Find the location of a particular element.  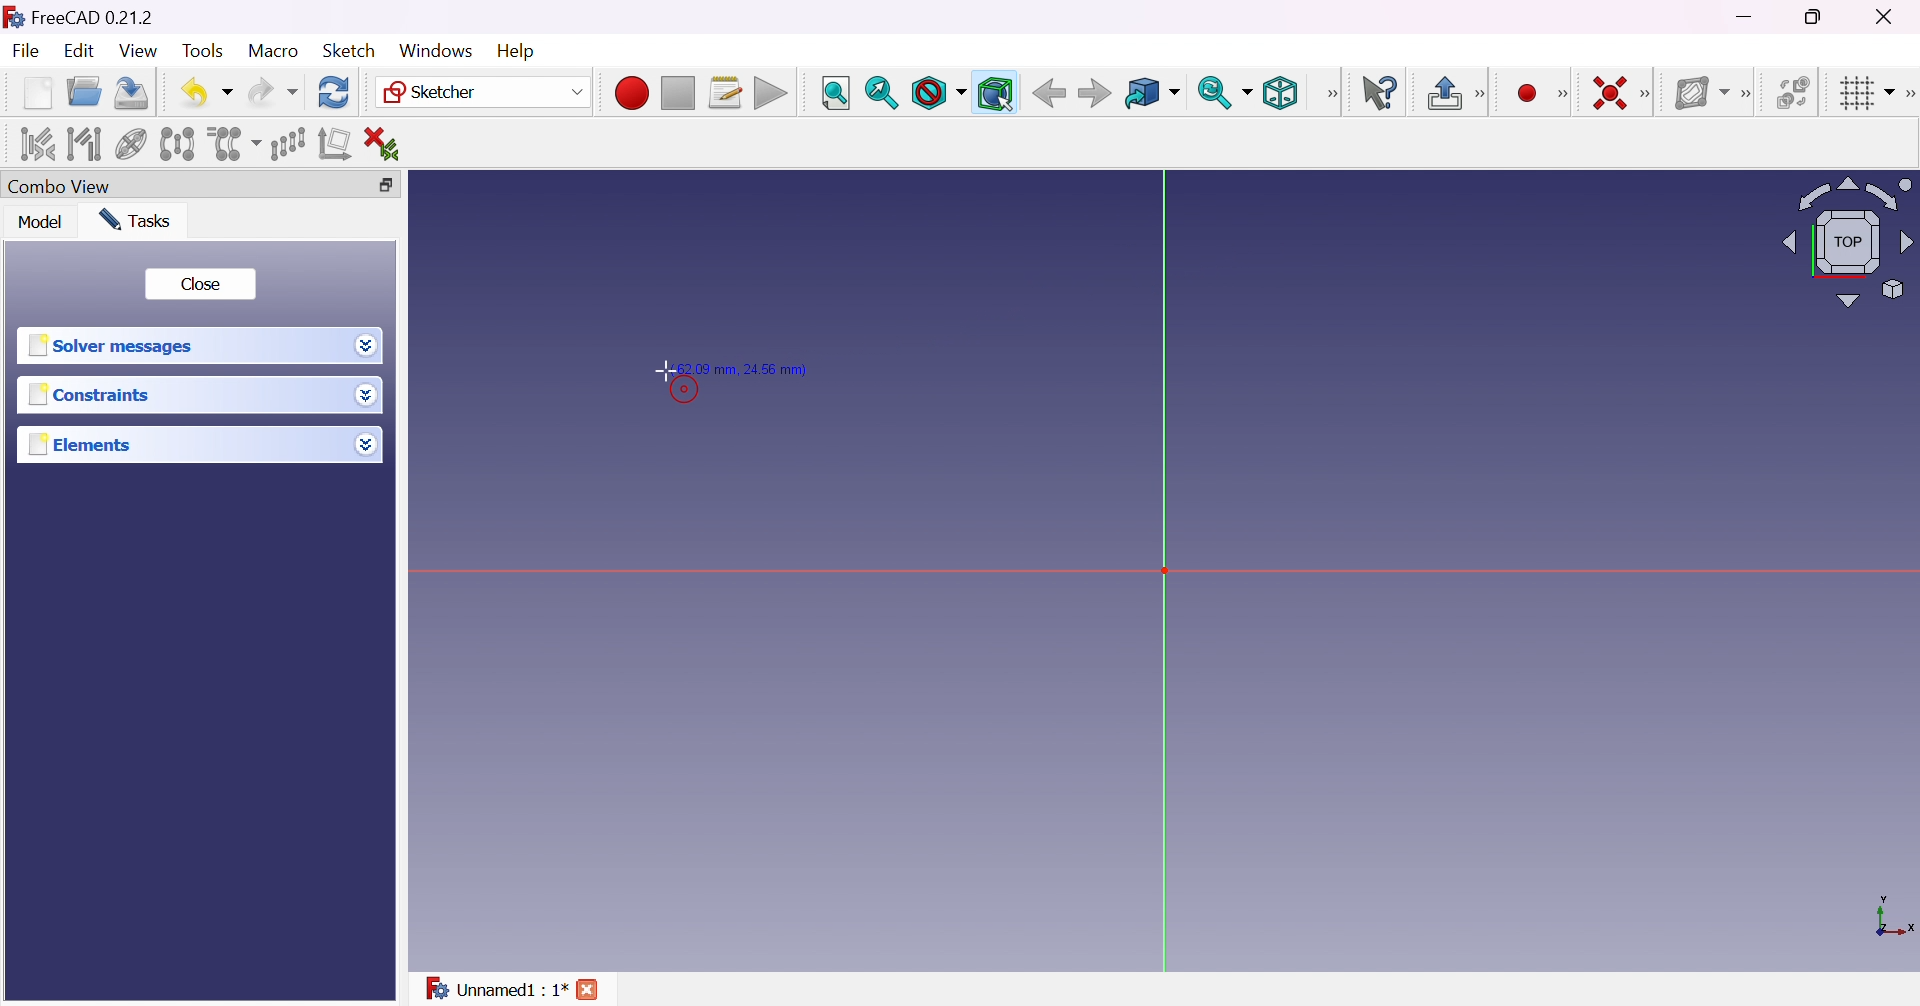

Redo is located at coordinates (273, 92).